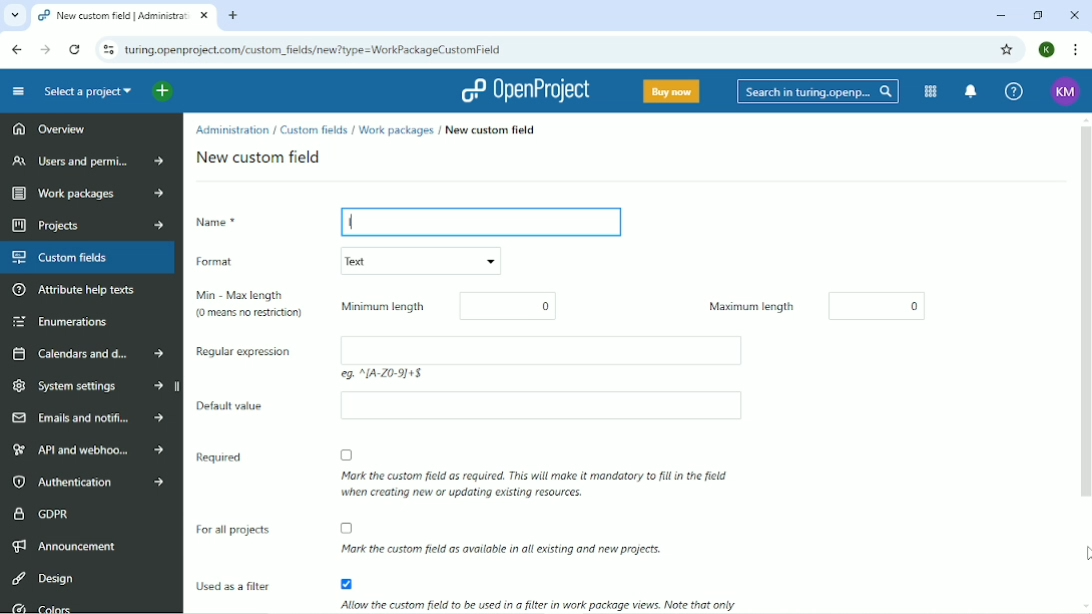 The image size is (1092, 614). What do you see at coordinates (382, 375) in the screenshot?
I see `eg: ^(A-Z 0-9)+$` at bounding box center [382, 375].